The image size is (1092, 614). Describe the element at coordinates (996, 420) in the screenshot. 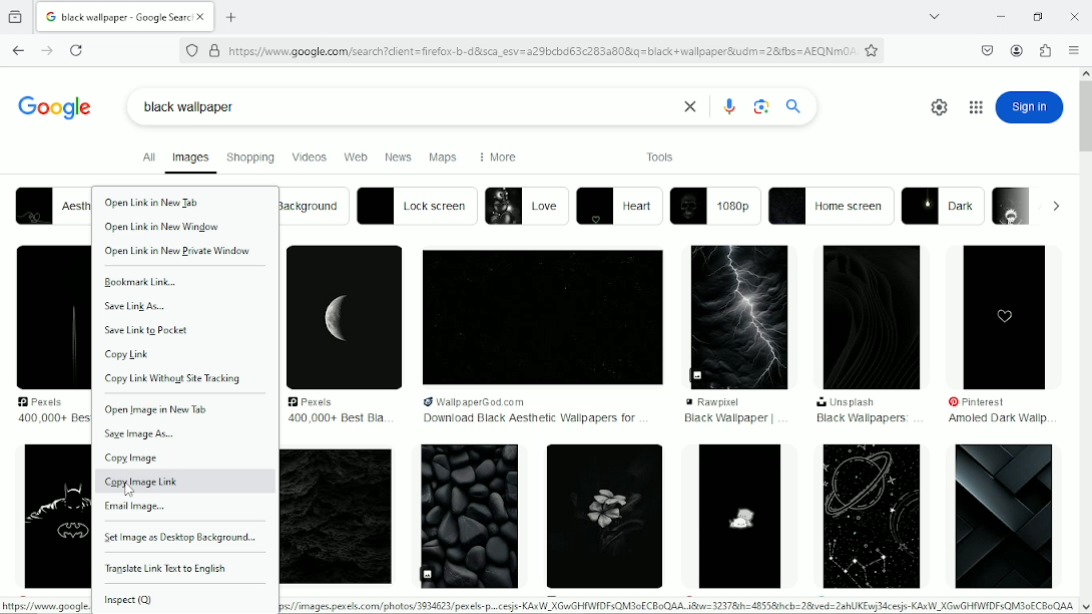

I see `amoled dark wallpaper` at that location.